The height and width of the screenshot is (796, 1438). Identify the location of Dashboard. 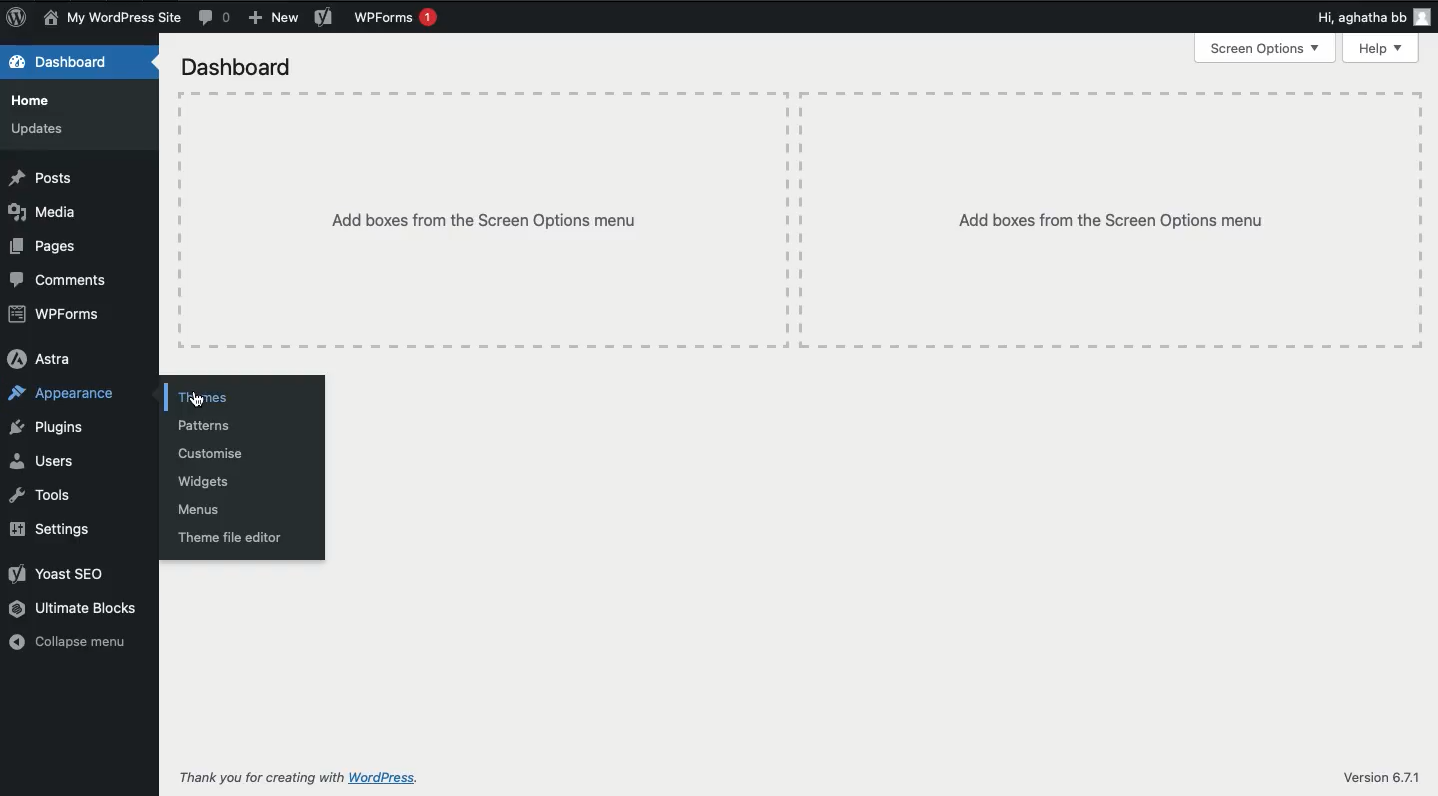
(63, 62).